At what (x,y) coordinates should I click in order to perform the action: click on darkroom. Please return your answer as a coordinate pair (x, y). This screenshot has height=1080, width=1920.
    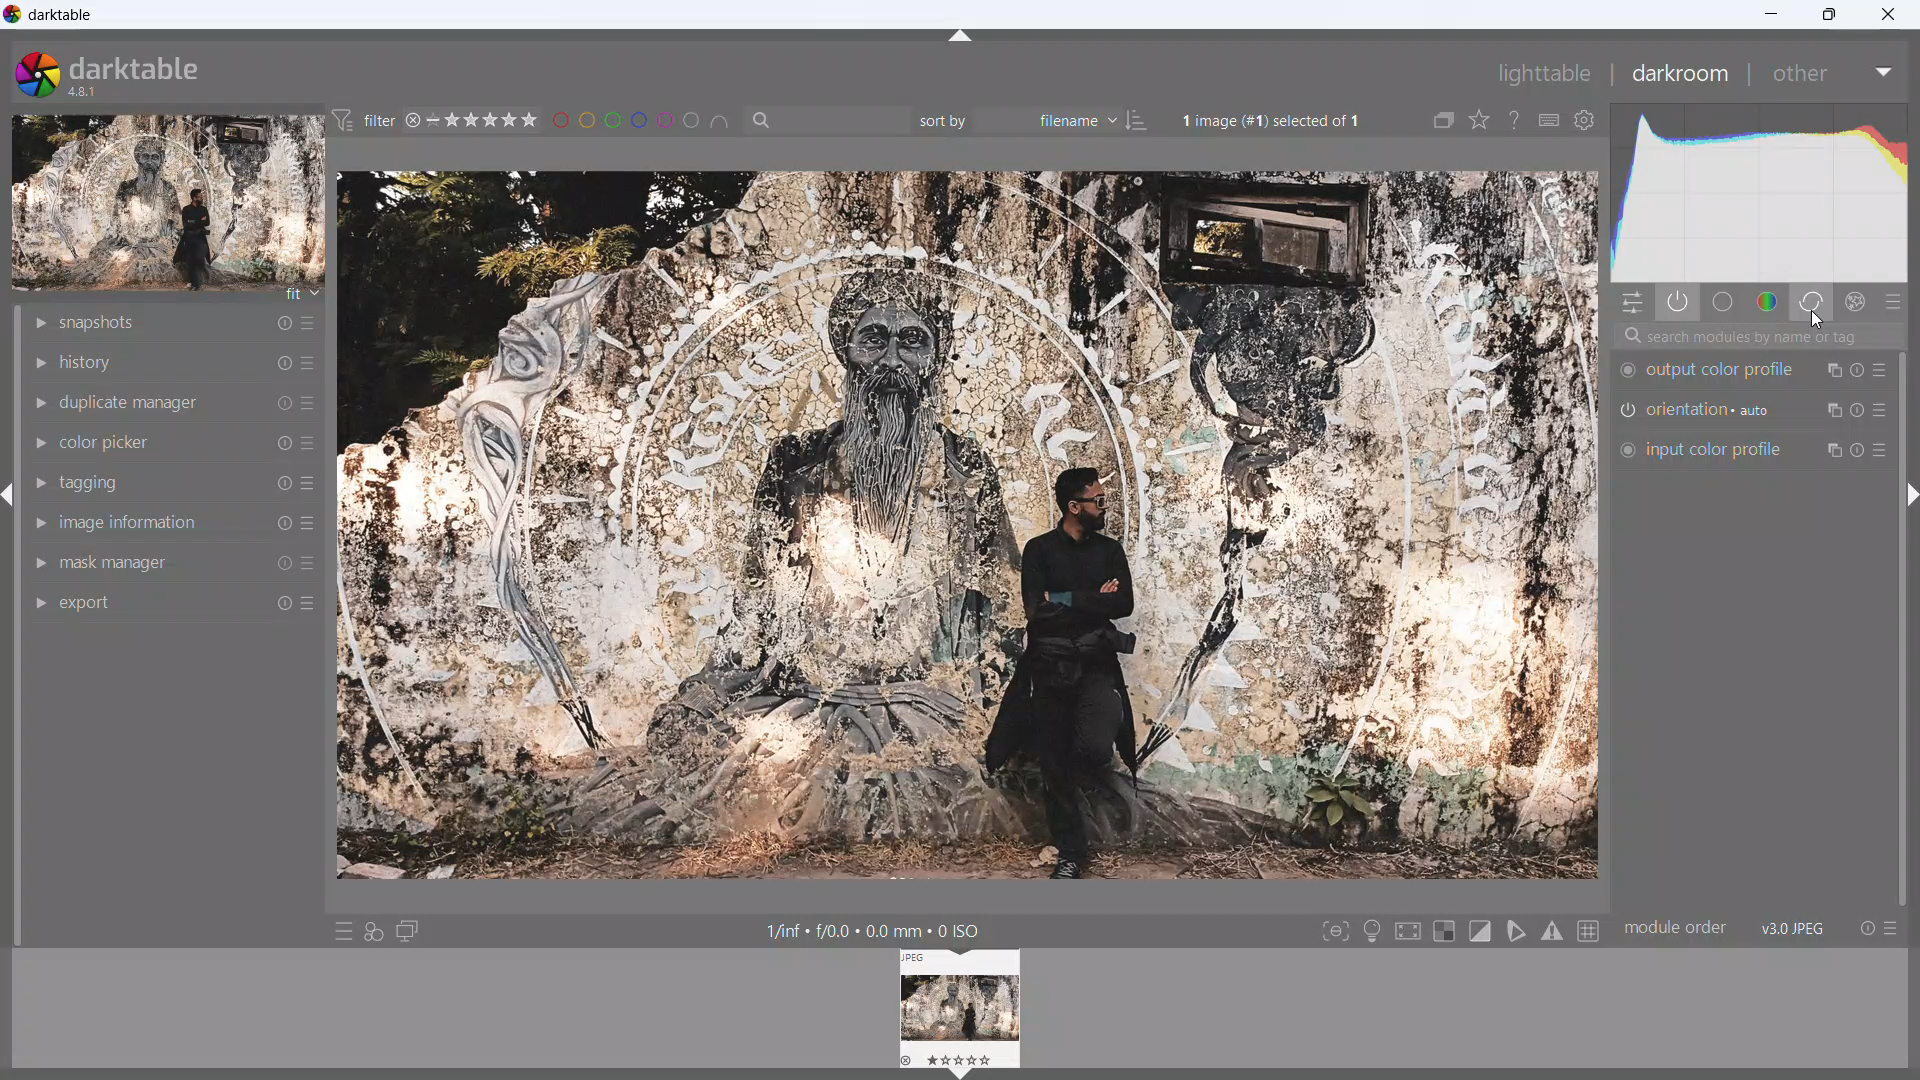
    Looking at the image, I should click on (1680, 71).